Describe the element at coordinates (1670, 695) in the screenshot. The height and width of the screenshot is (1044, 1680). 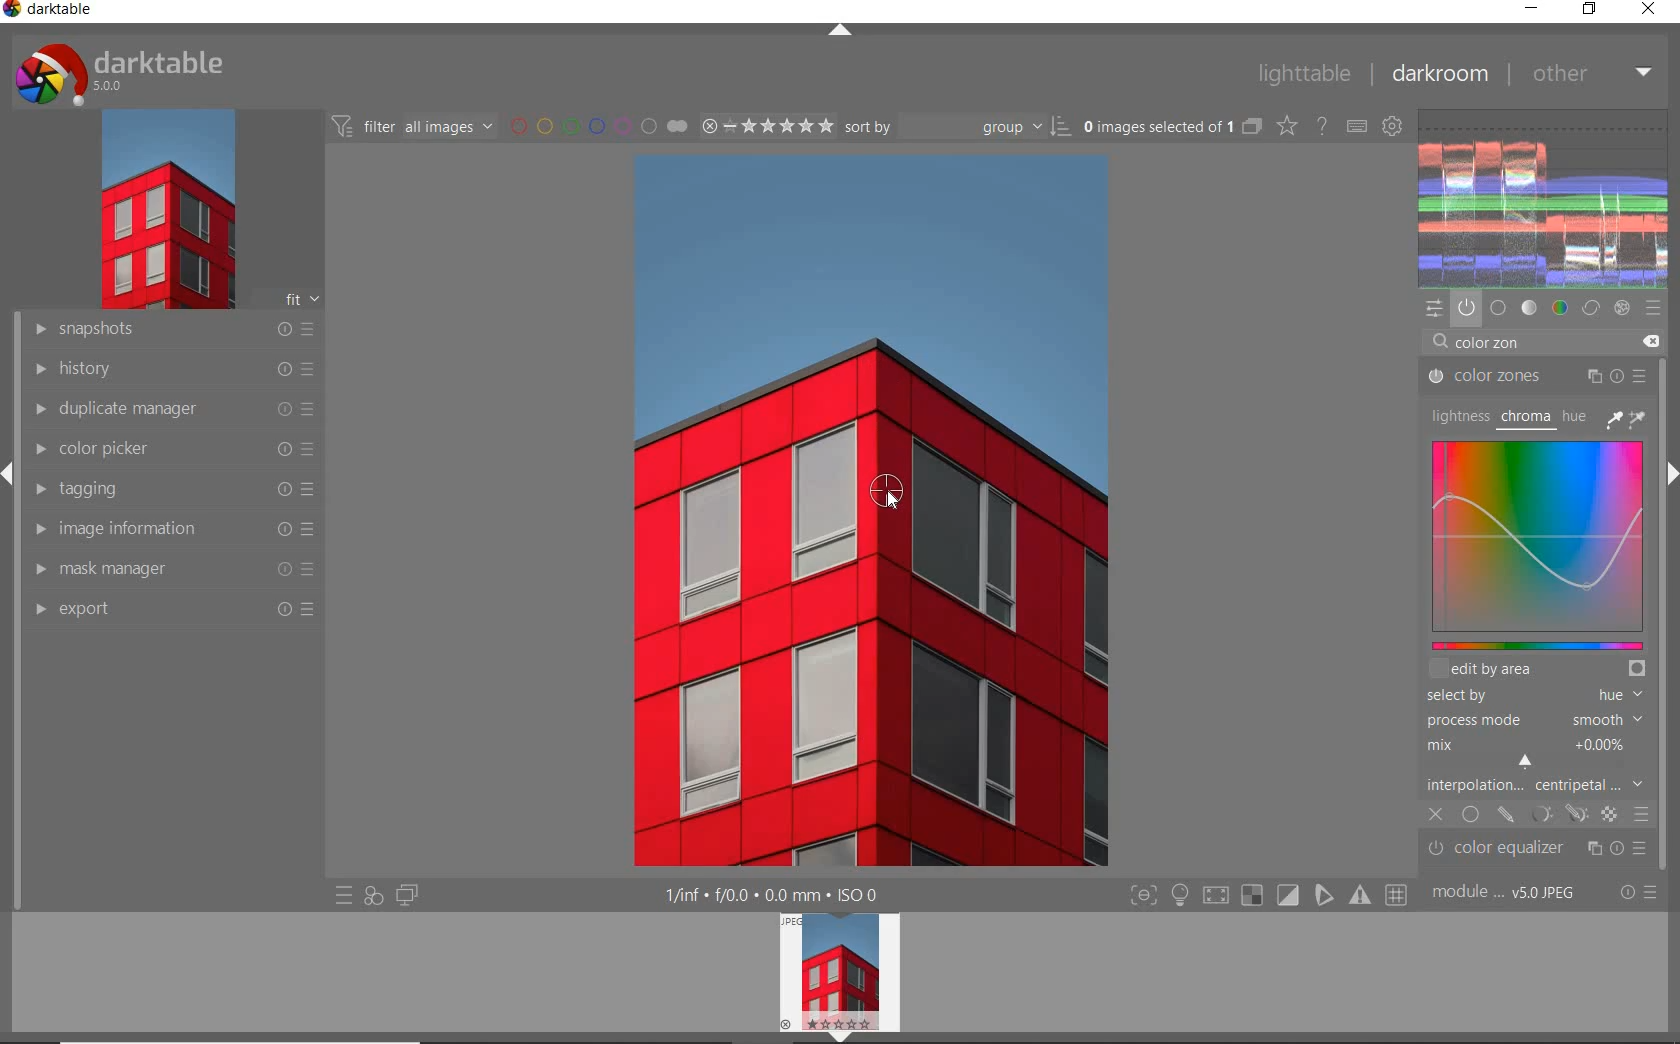
I see `scrollbar` at that location.